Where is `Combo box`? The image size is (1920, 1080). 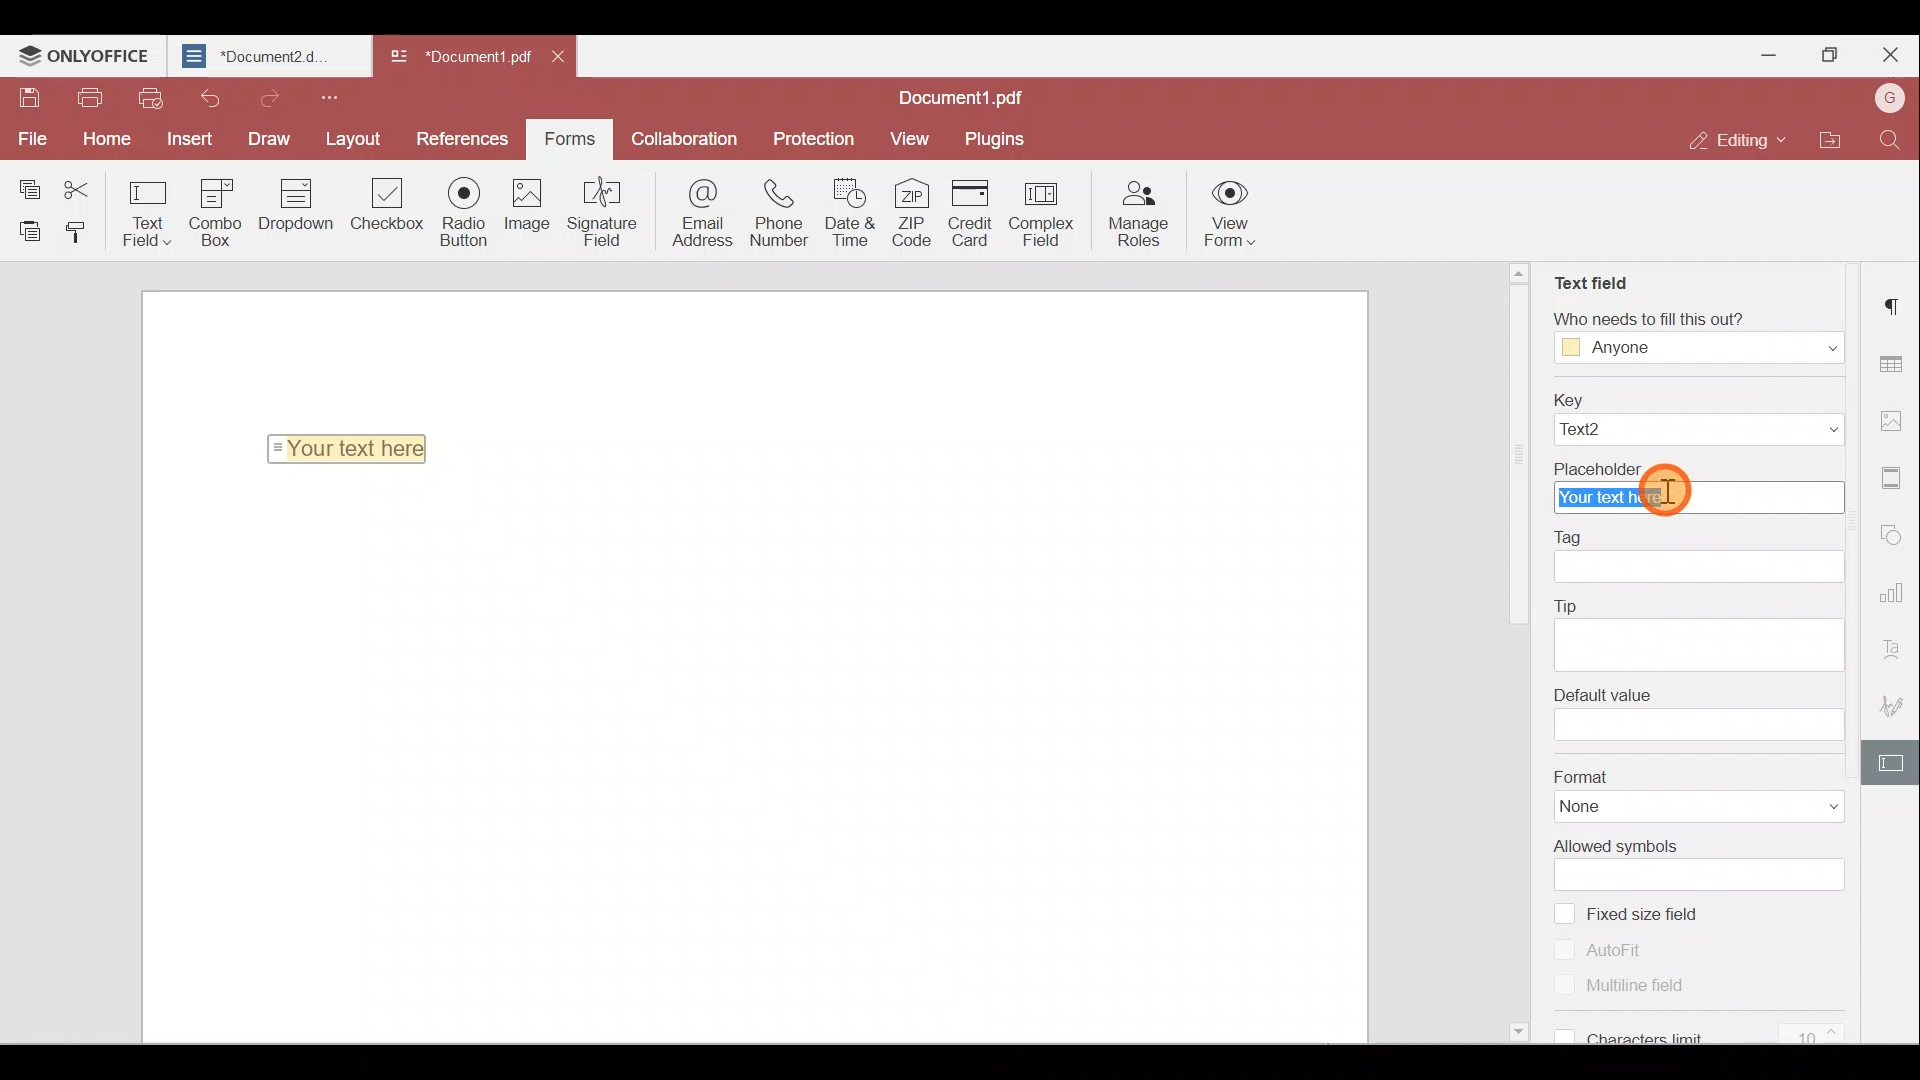 Combo box is located at coordinates (221, 209).